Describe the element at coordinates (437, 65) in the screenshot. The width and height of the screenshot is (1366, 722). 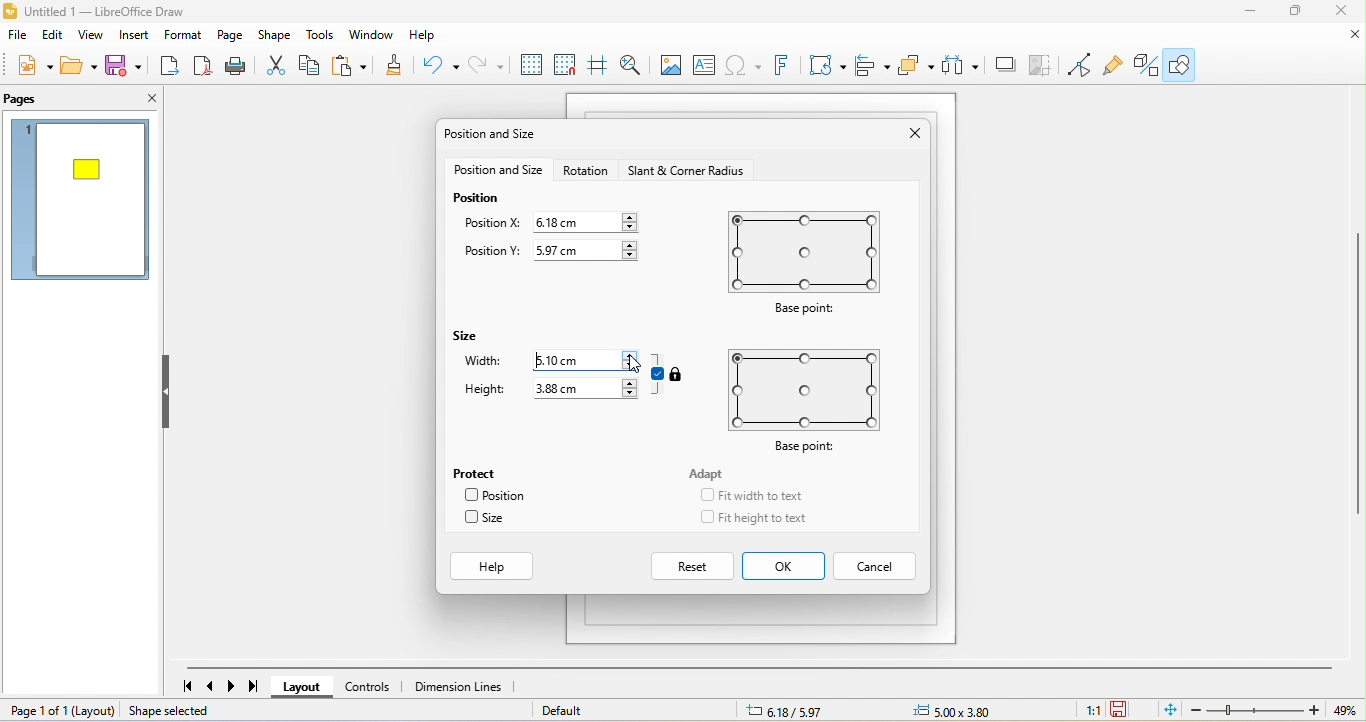
I see `undo` at that location.